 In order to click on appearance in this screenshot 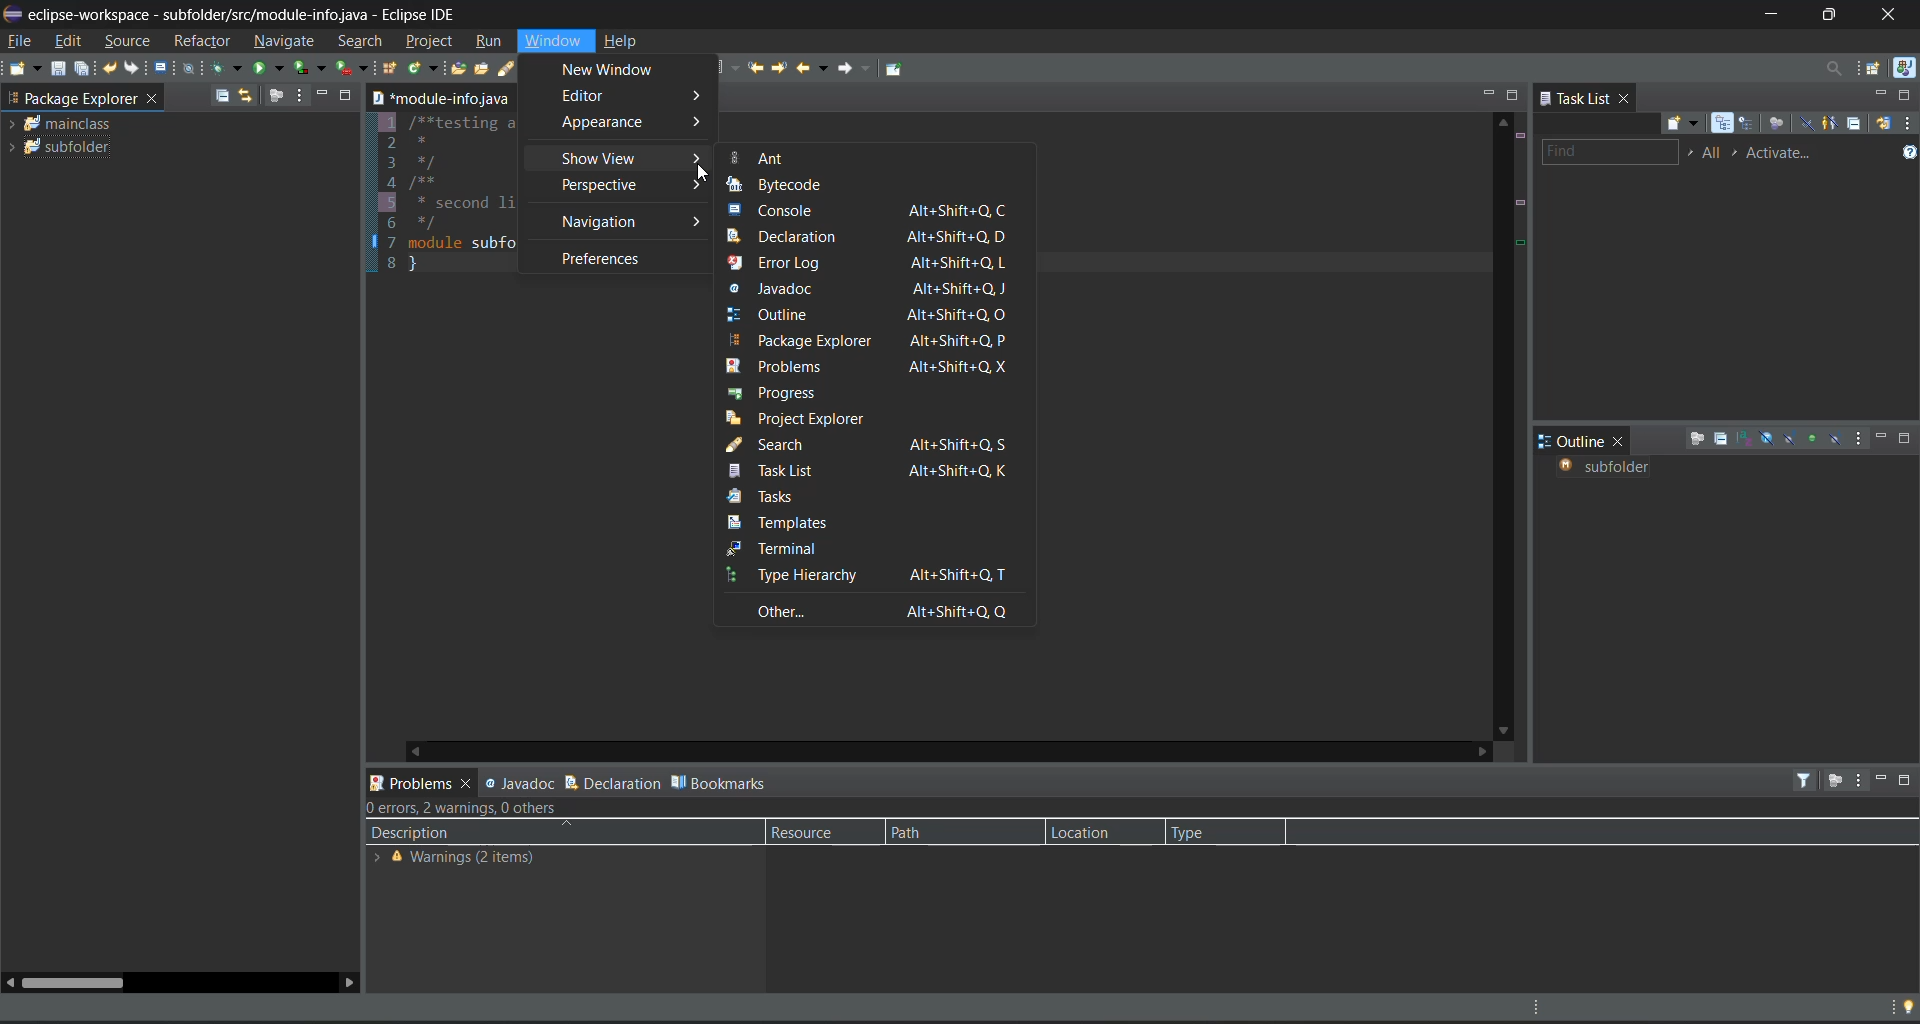, I will do `click(632, 123)`.